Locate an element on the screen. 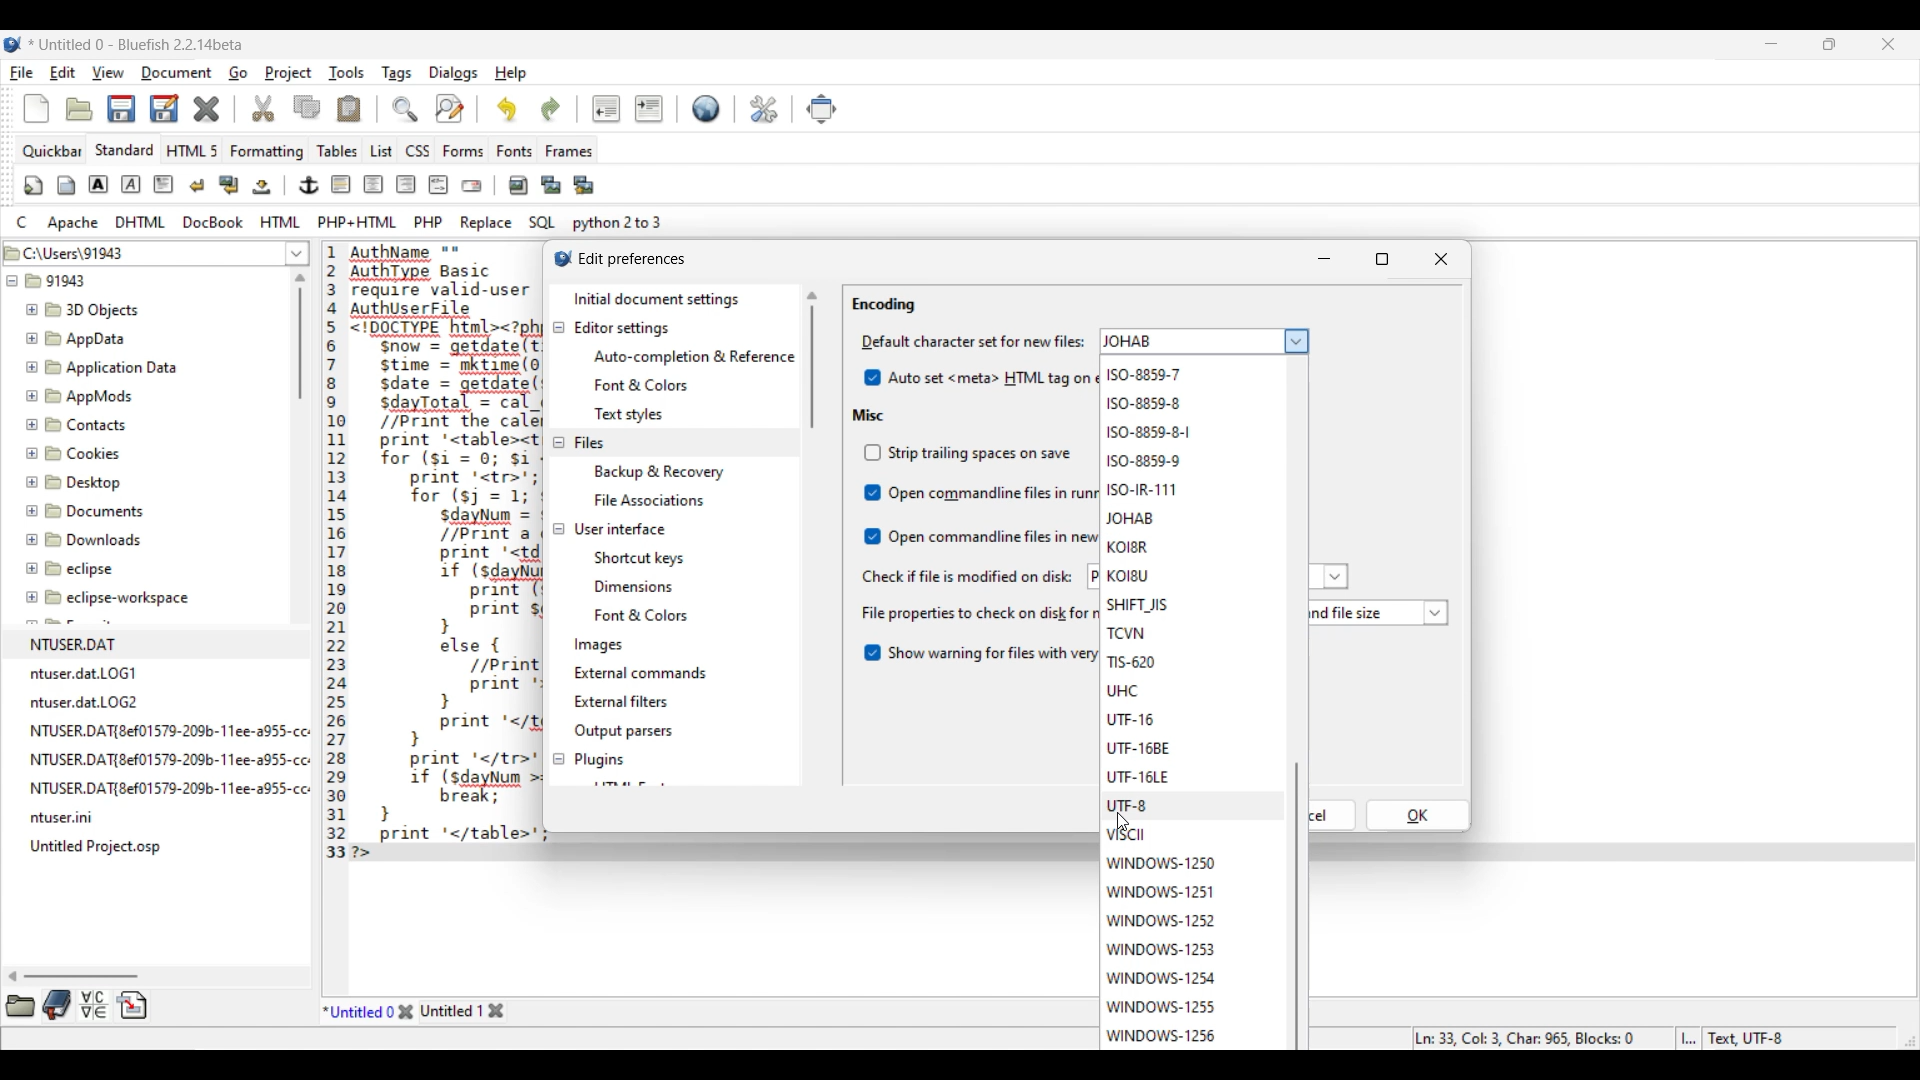  Vertical slide bar is located at coordinates (812, 360).